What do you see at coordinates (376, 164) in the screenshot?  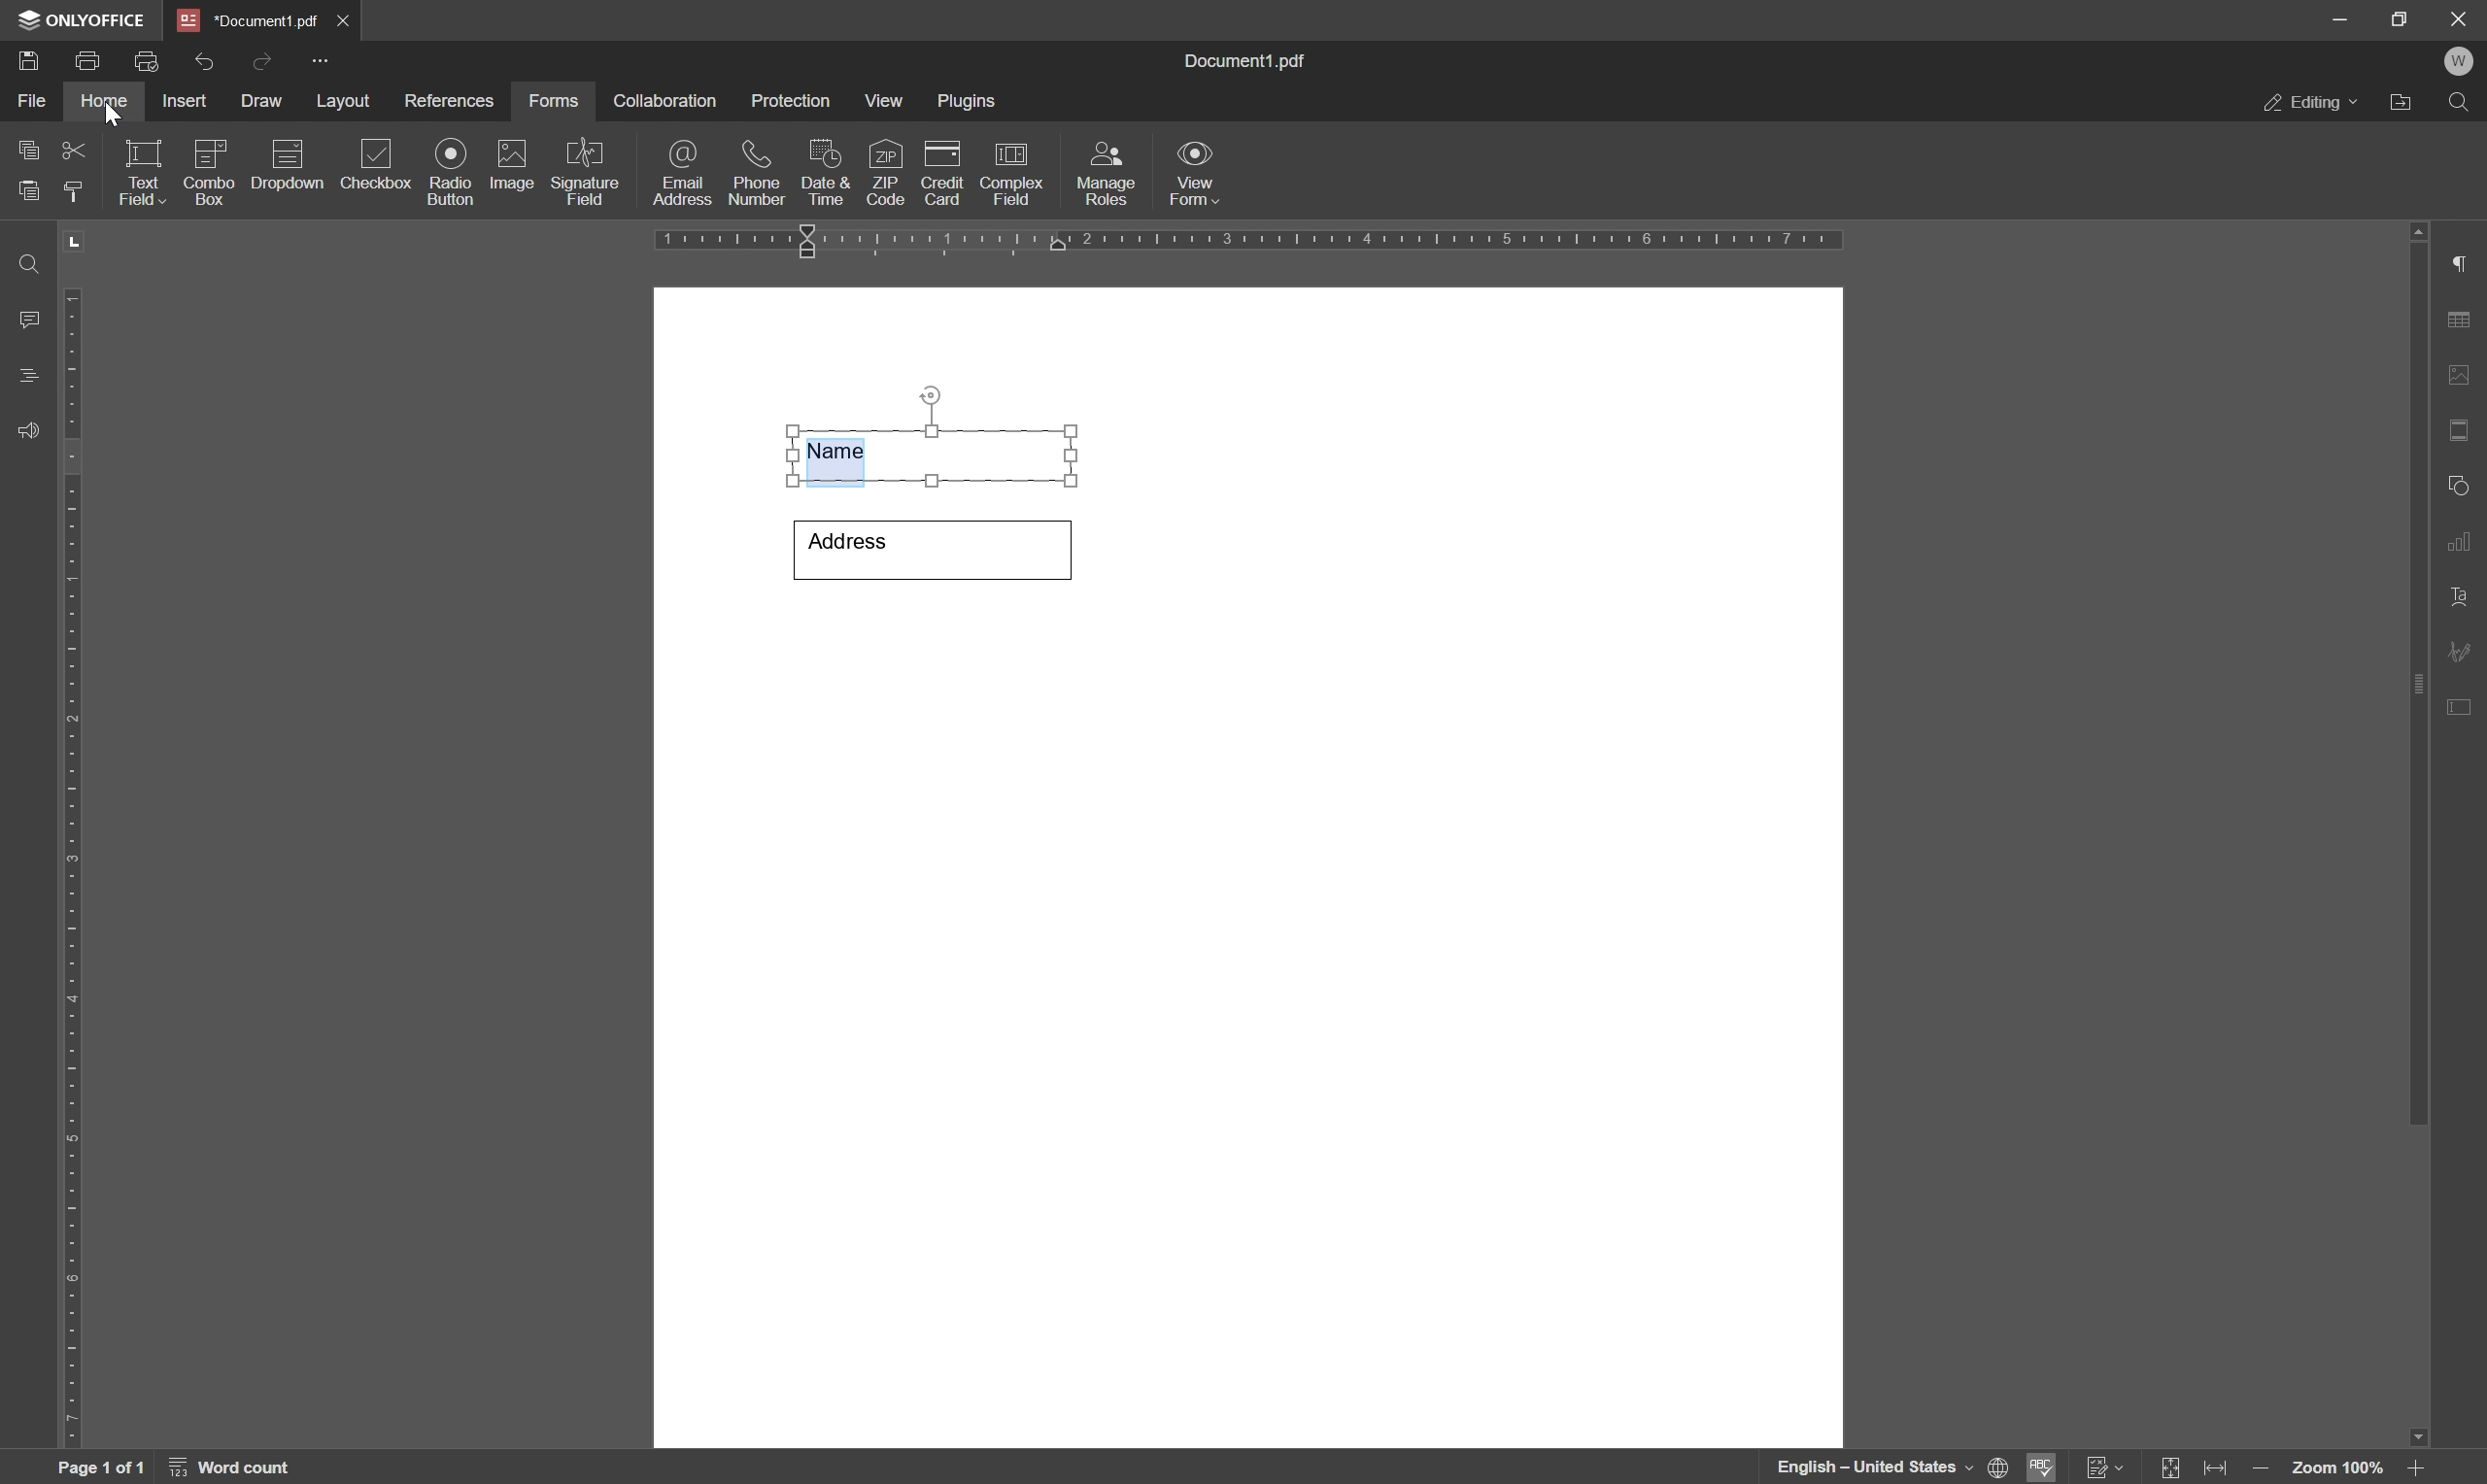 I see `checkbox` at bounding box center [376, 164].